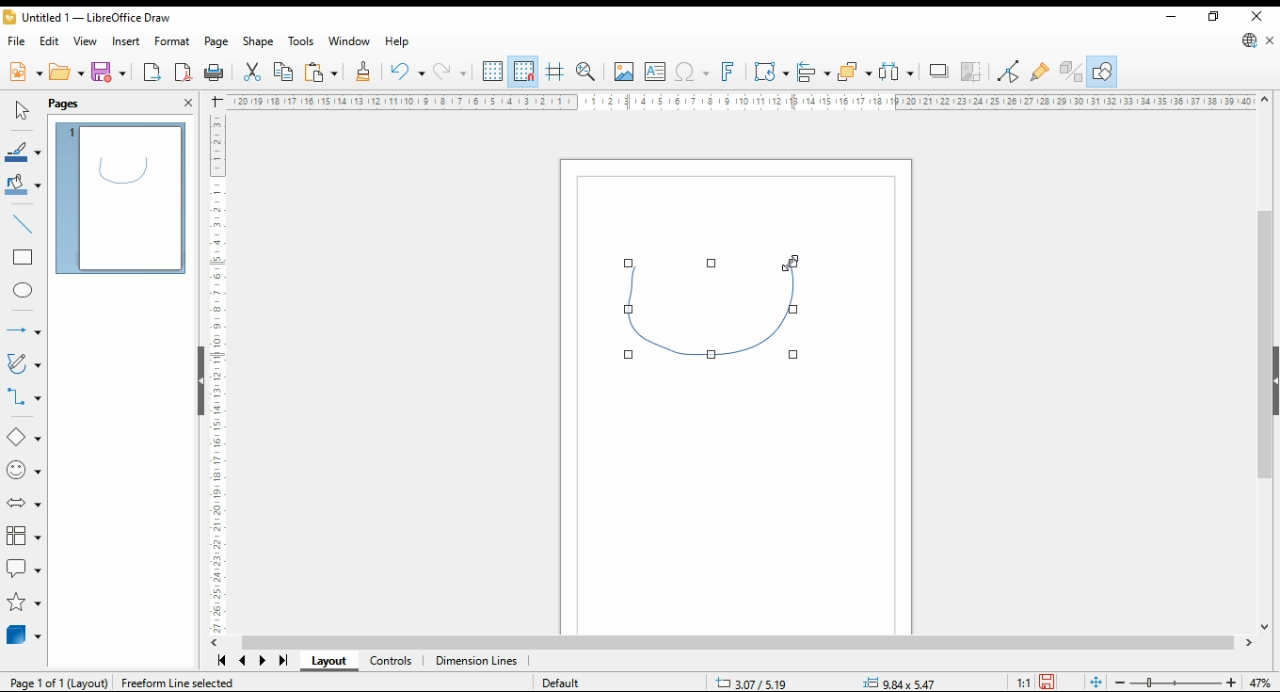 The image size is (1280, 692). Describe the element at coordinates (970, 72) in the screenshot. I see `crop` at that location.